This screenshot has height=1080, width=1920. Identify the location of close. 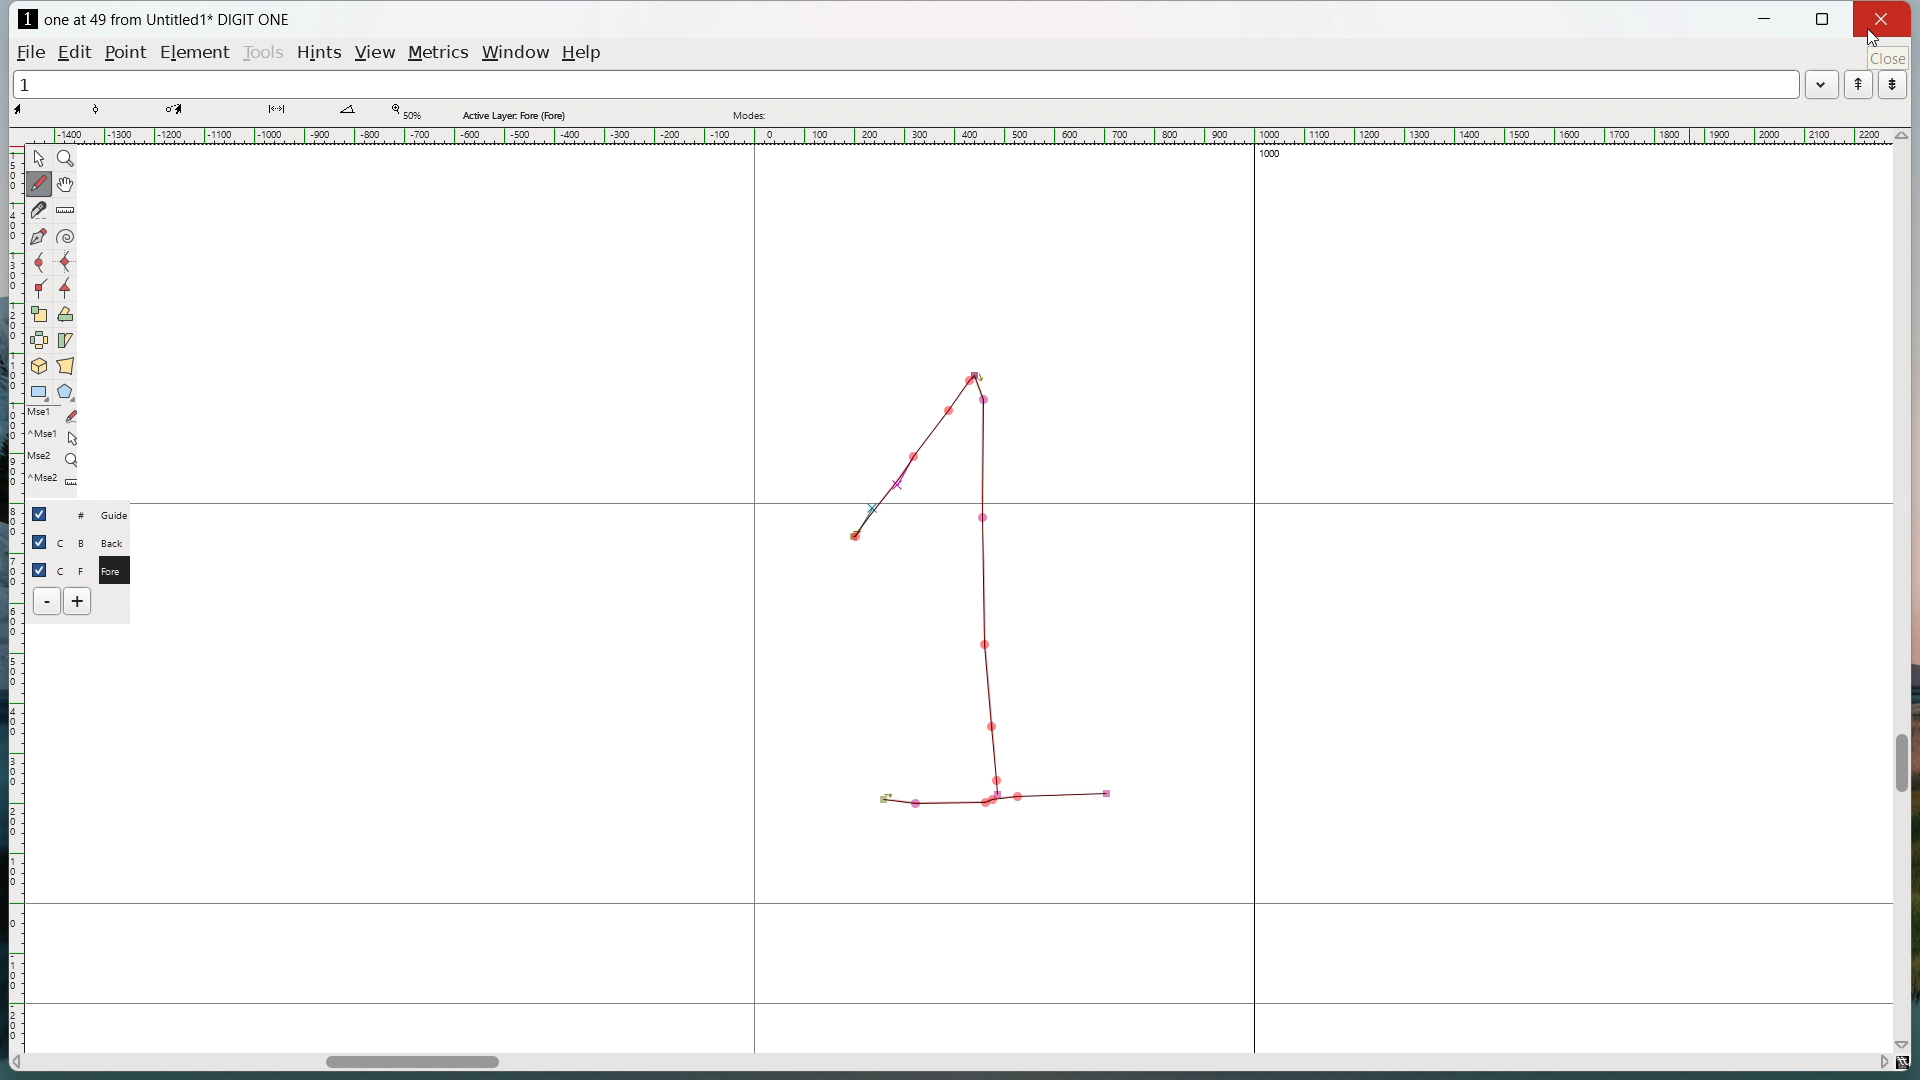
(1881, 19).